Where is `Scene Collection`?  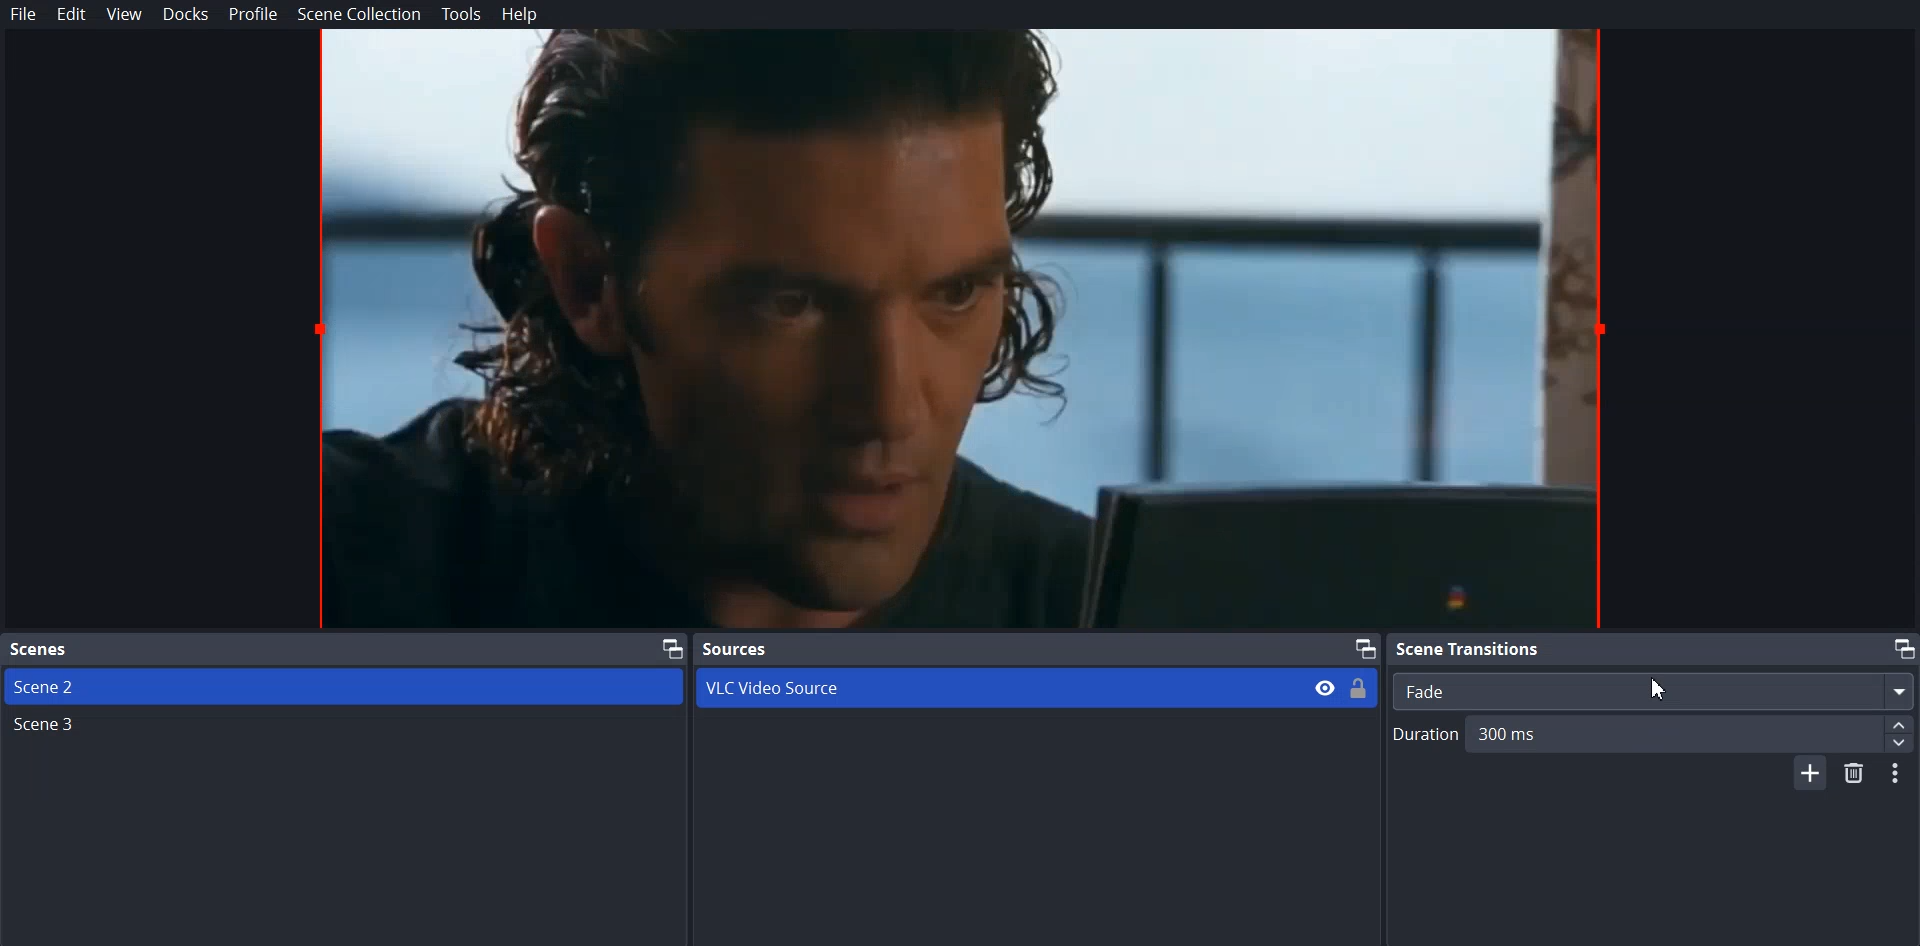
Scene Collection is located at coordinates (359, 14).